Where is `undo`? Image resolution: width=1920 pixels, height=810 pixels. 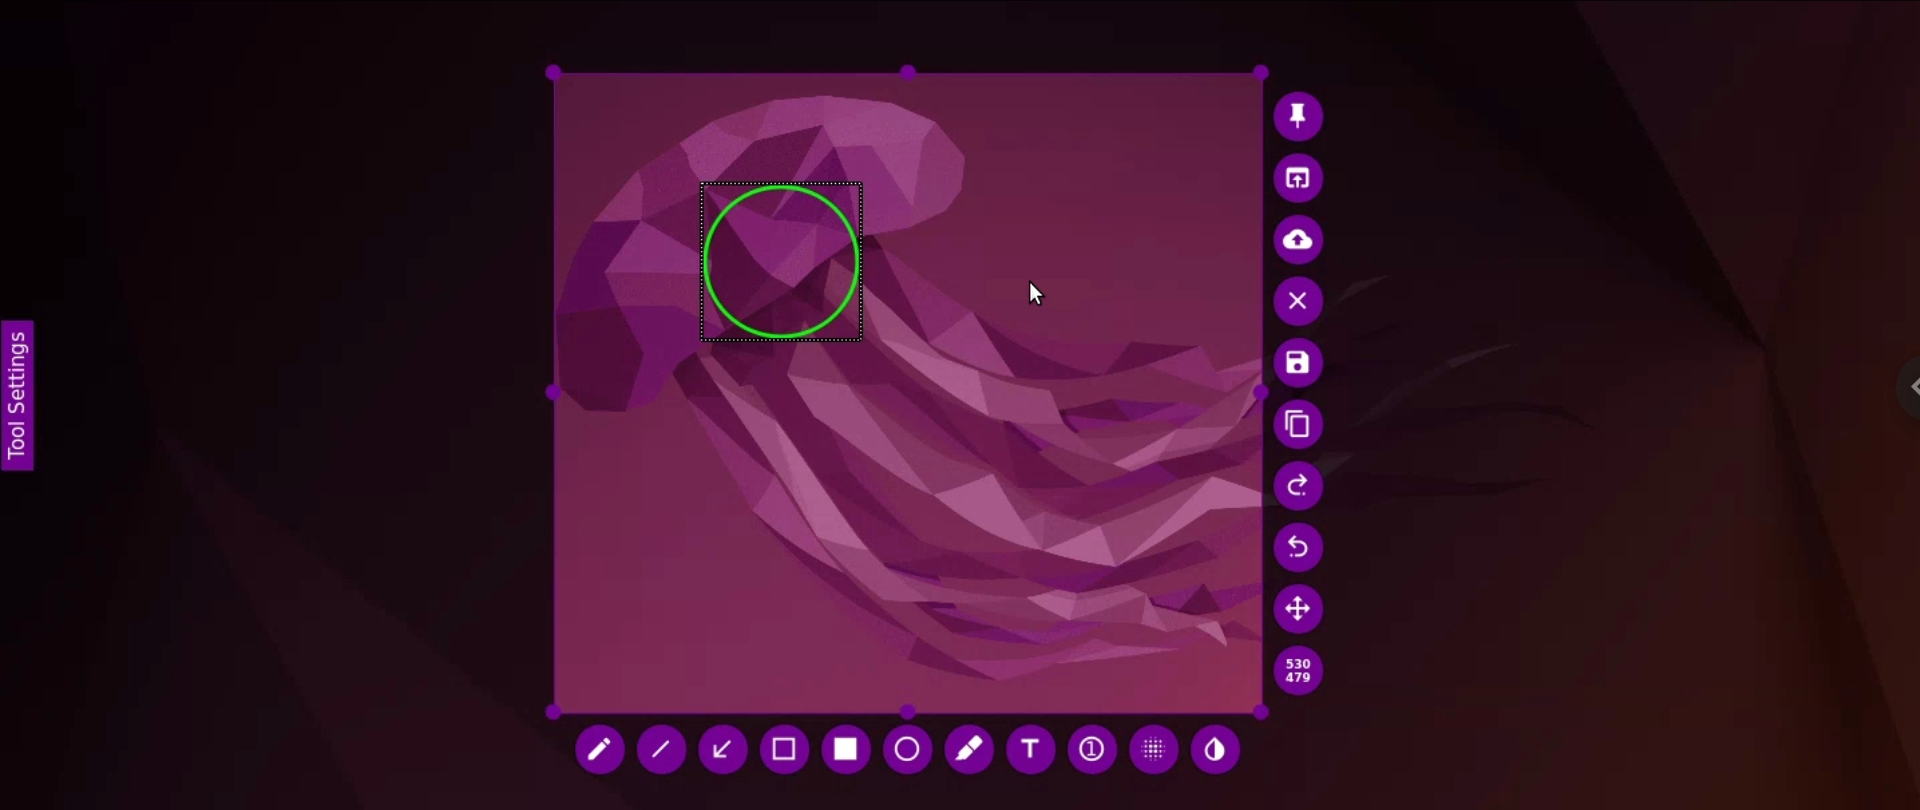
undo is located at coordinates (1298, 484).